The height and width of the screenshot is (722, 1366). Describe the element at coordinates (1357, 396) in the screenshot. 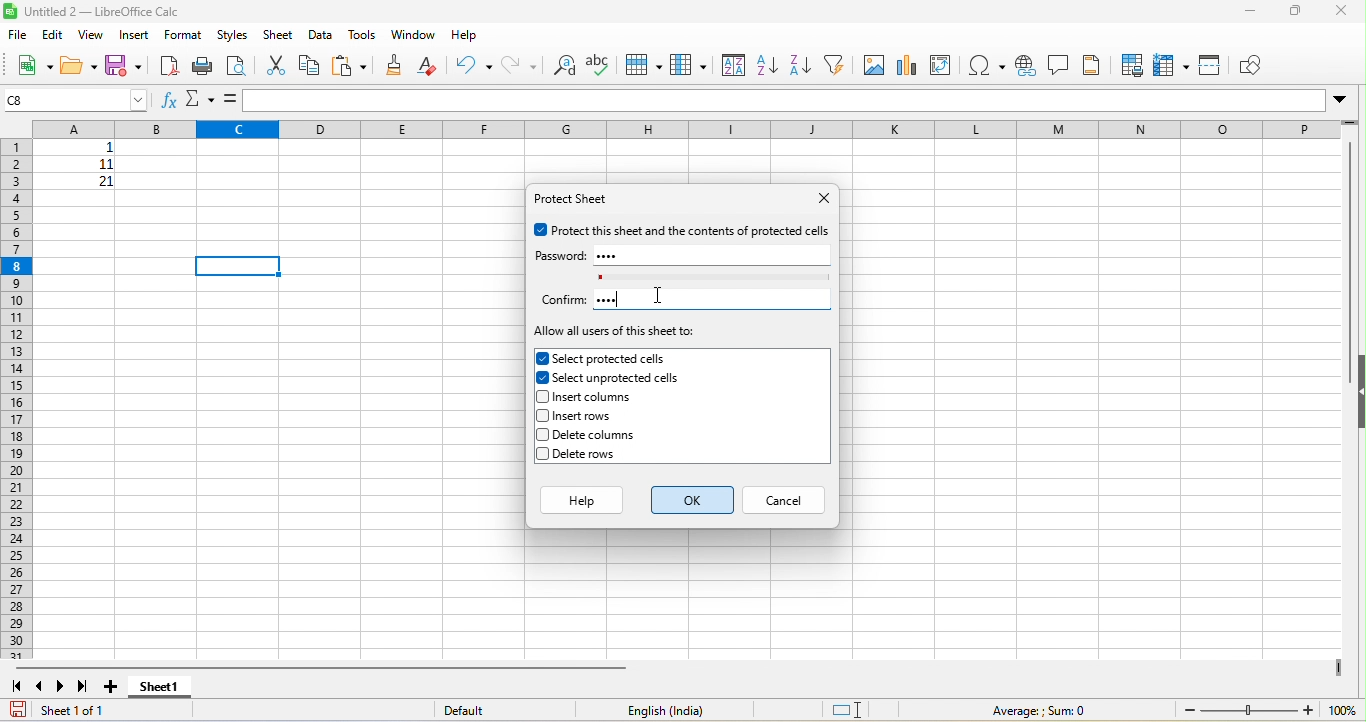

I see `hide` at that location.